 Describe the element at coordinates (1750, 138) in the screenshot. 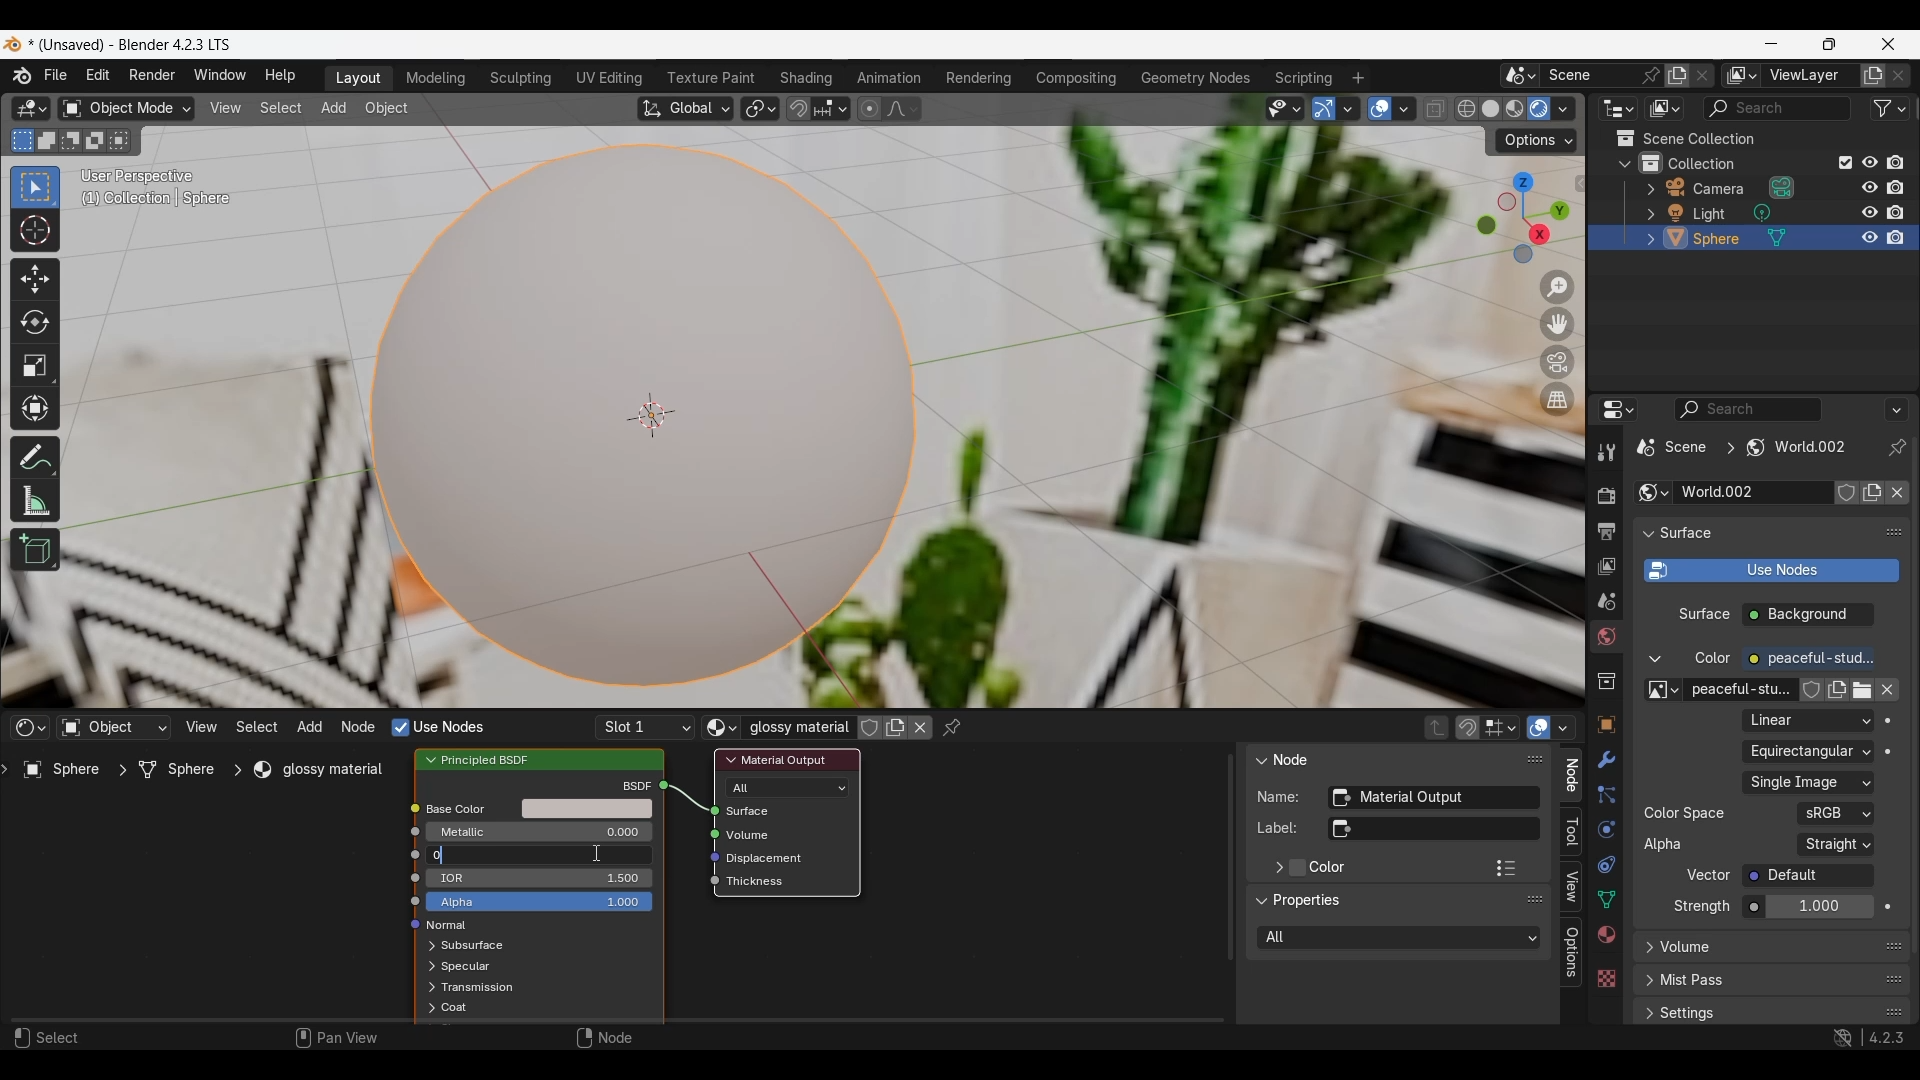

I see `Scene collection` at that location.